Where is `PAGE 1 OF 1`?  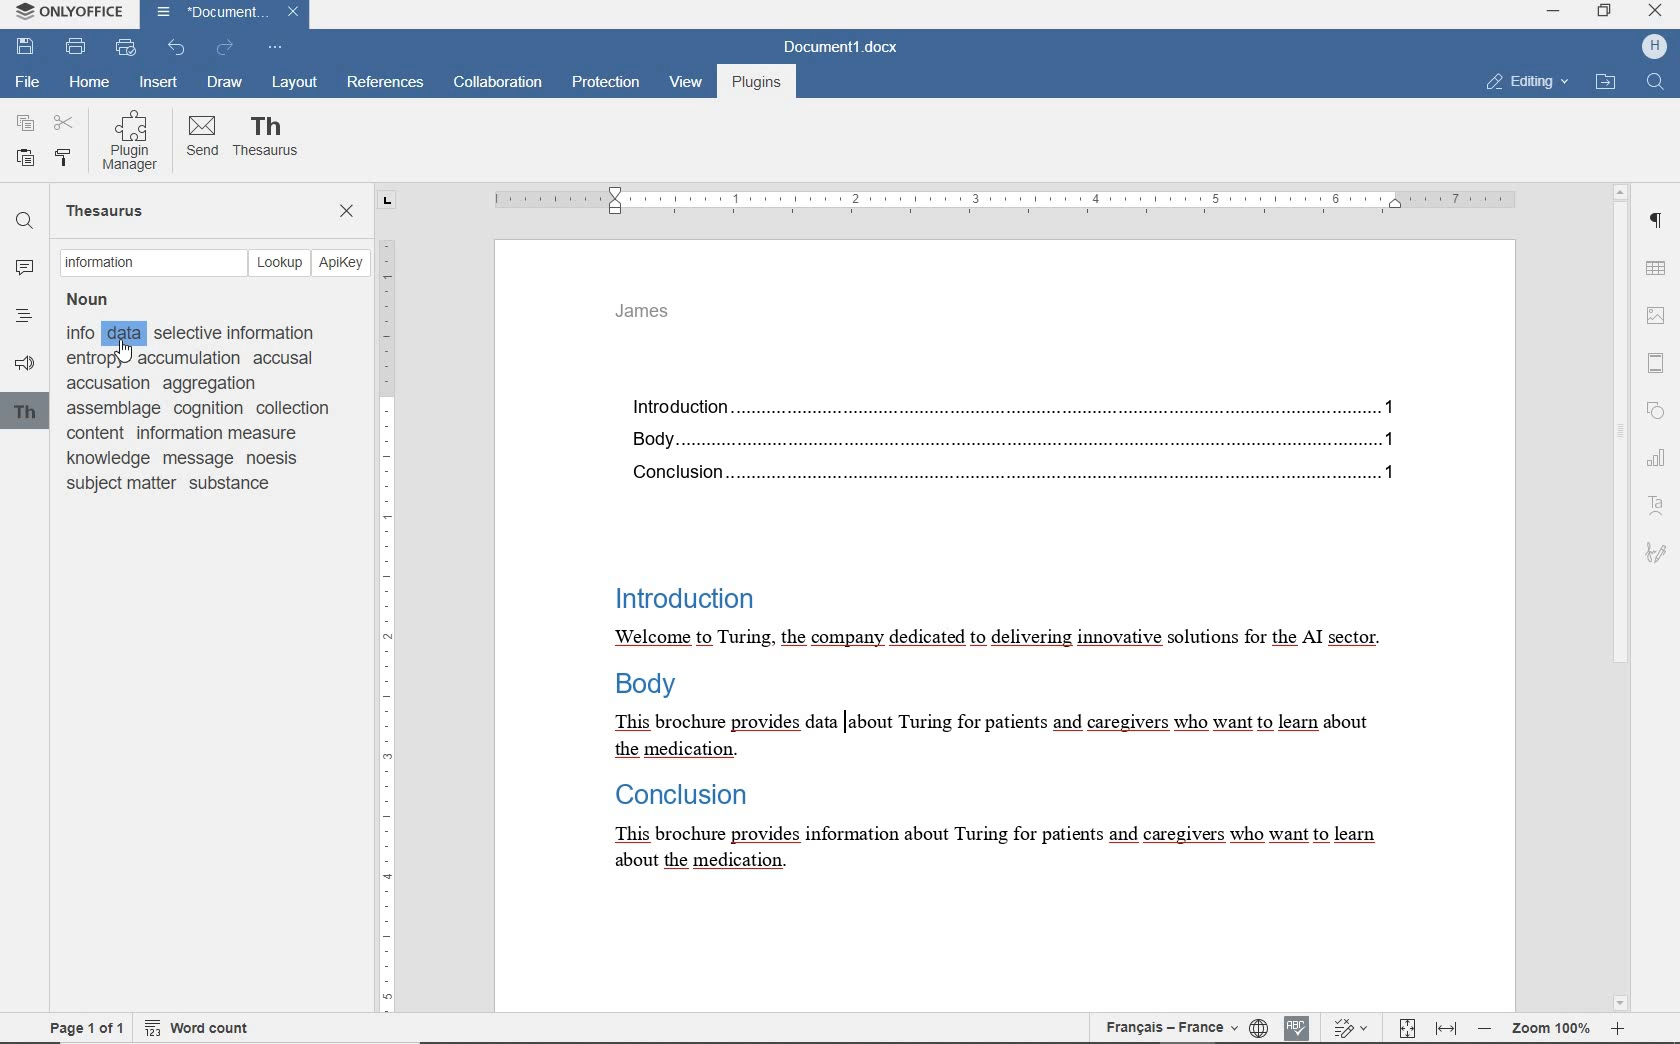
PAGE 1 OF 1 is located at coordinates (87, 1028).